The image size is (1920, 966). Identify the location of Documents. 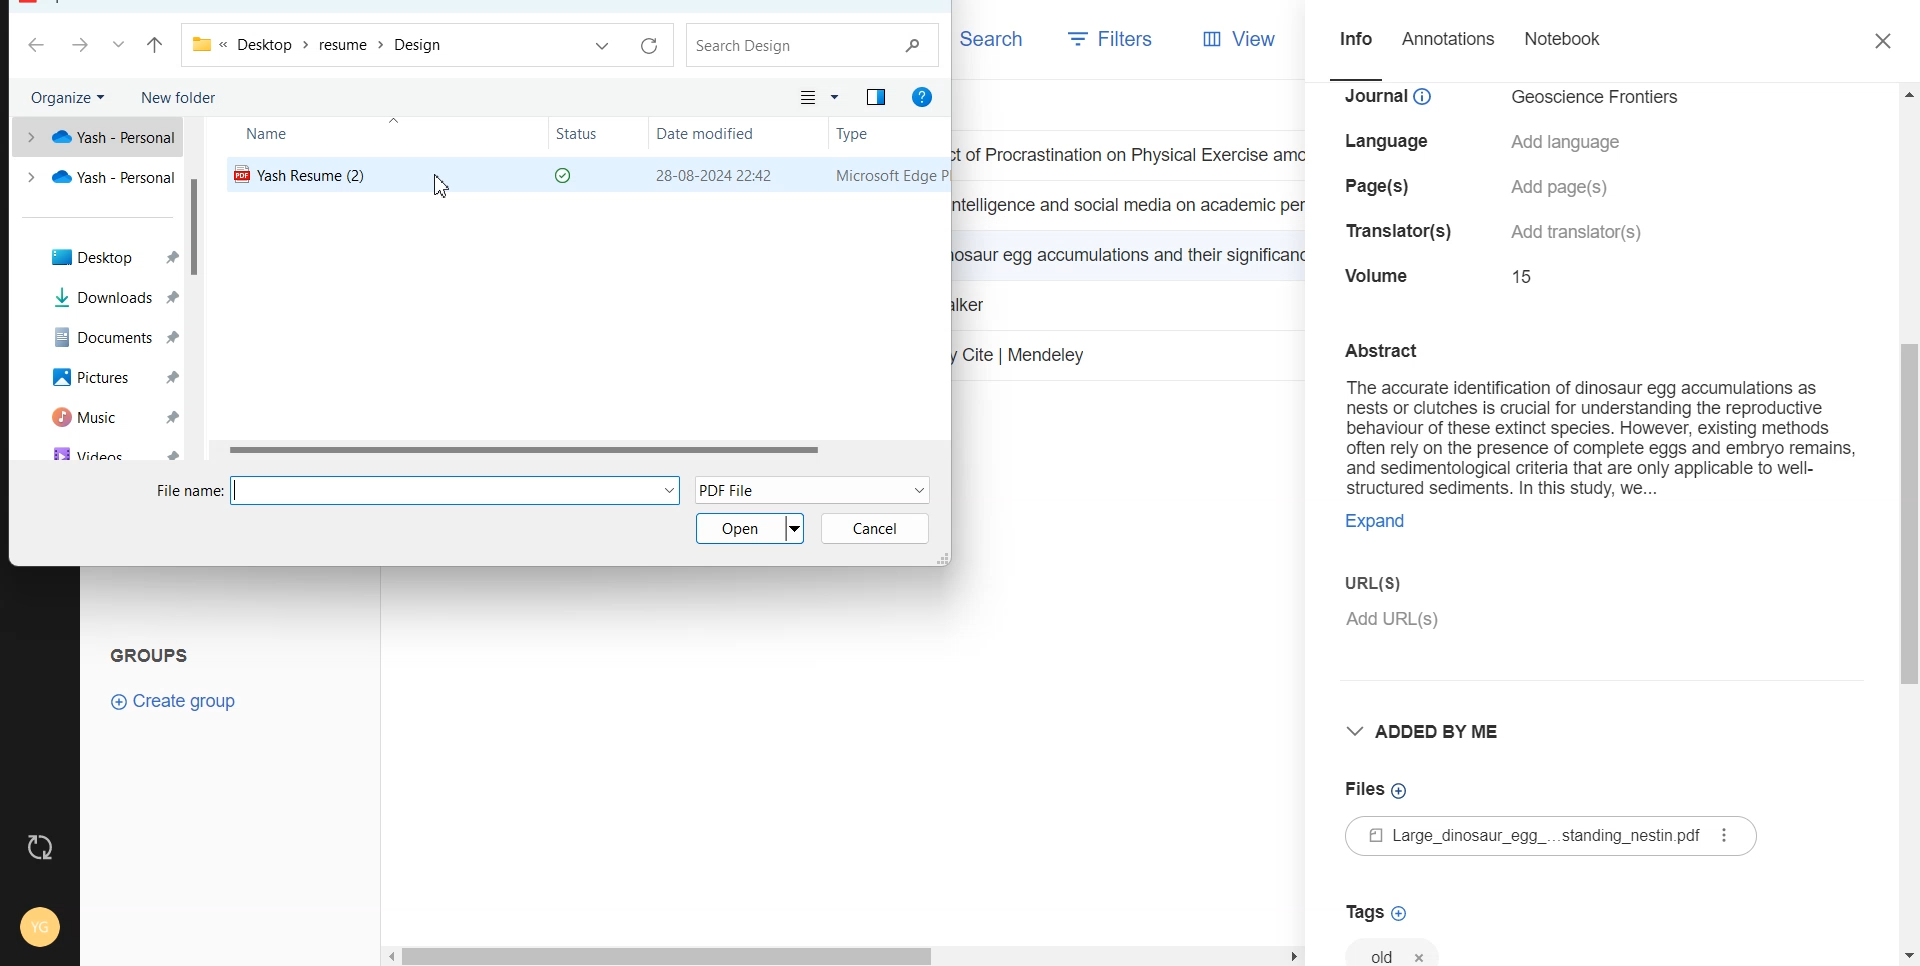
(98, 335).